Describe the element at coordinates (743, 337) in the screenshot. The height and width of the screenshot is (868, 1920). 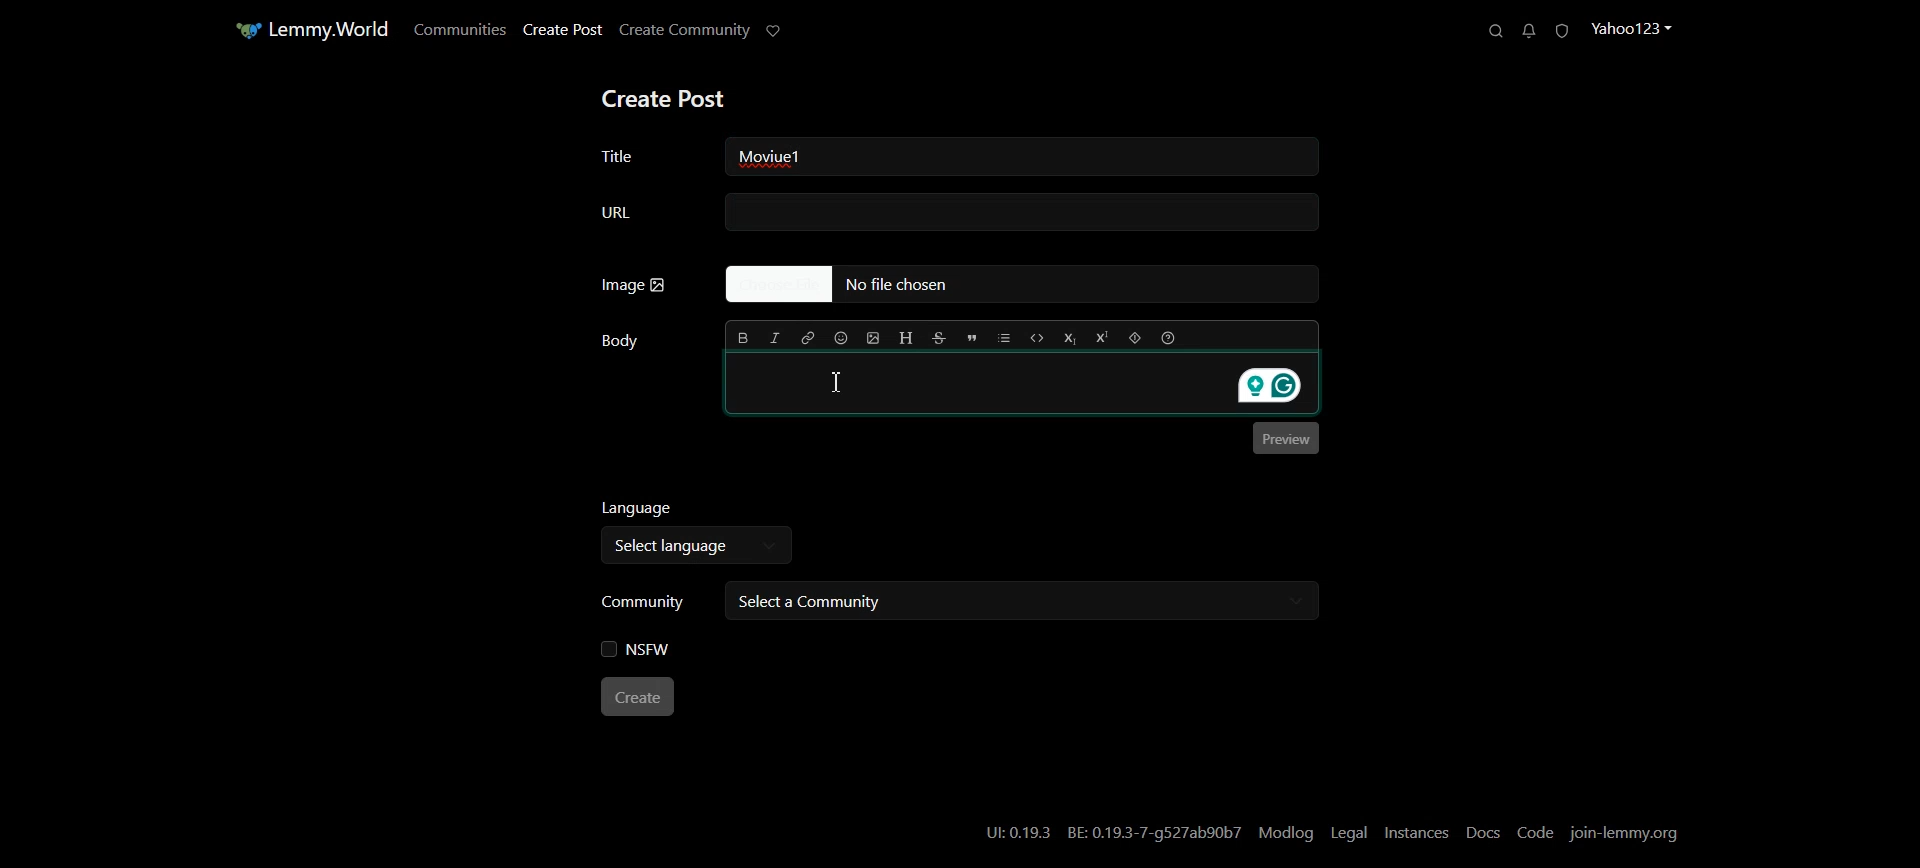
I see `Bold ` at that location.